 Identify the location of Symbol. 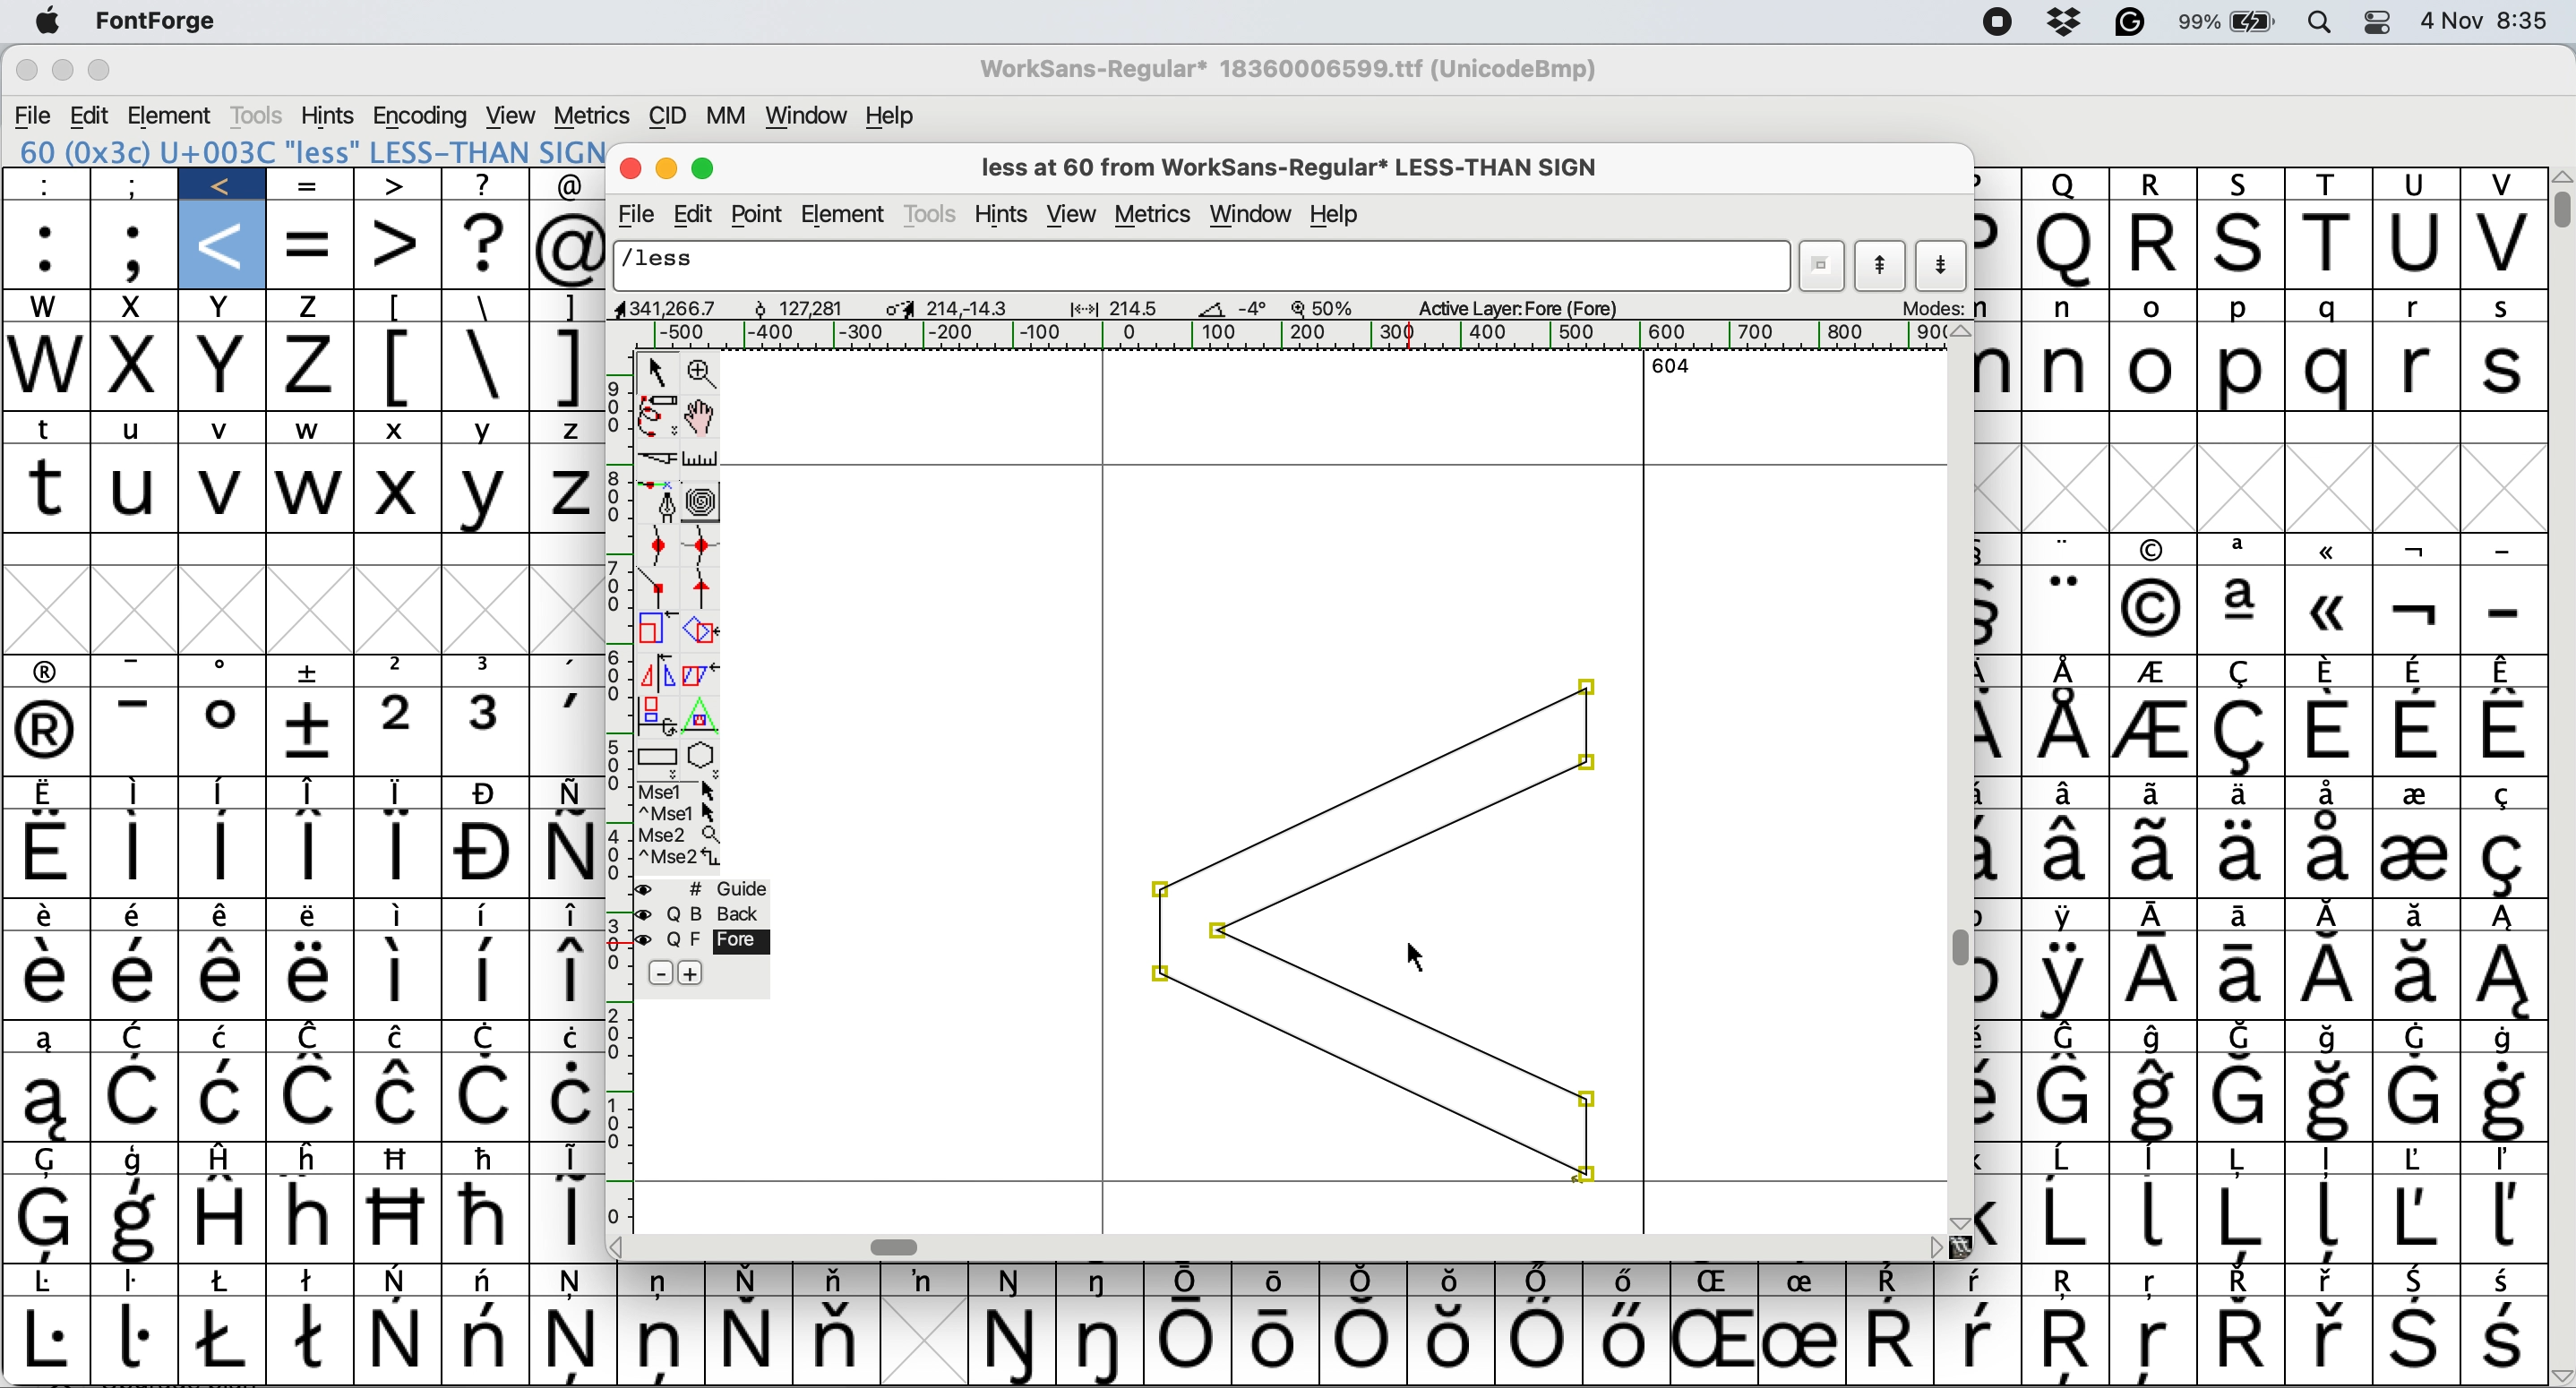
(2504, 1161).